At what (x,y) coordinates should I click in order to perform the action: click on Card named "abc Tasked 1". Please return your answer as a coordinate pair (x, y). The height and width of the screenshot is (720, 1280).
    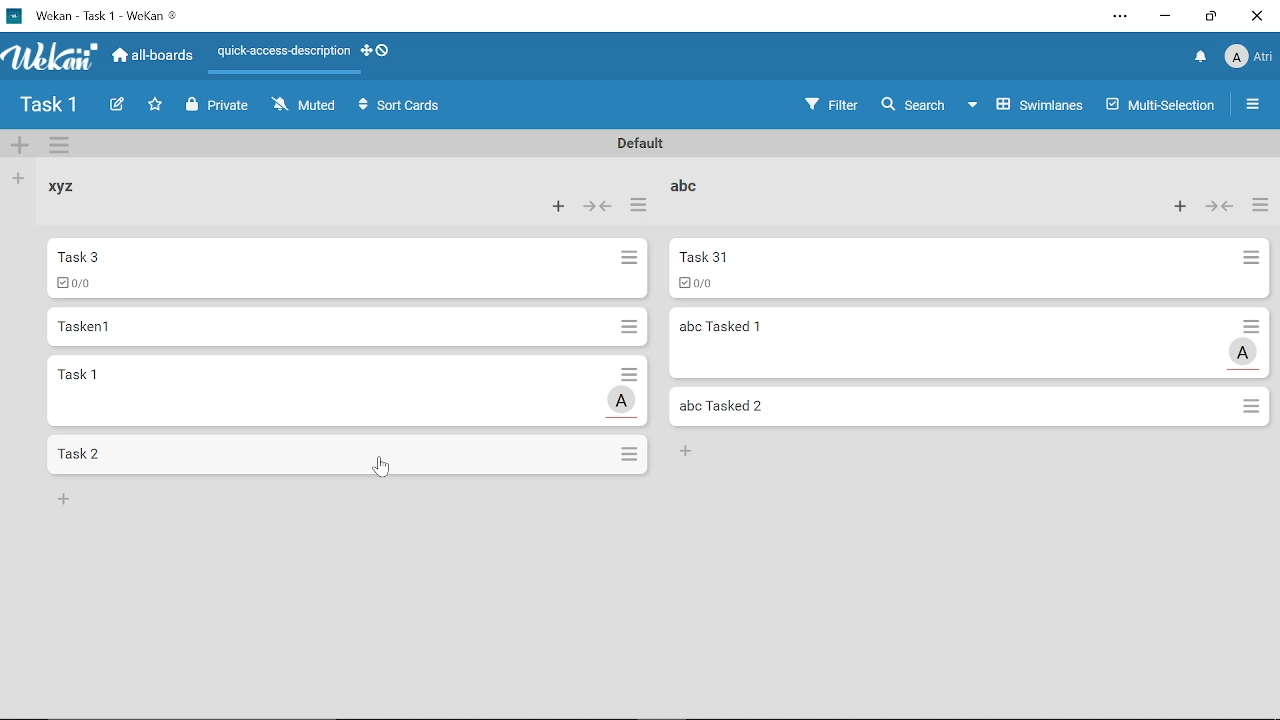
    Looking at the image, I should click on (951, 343).